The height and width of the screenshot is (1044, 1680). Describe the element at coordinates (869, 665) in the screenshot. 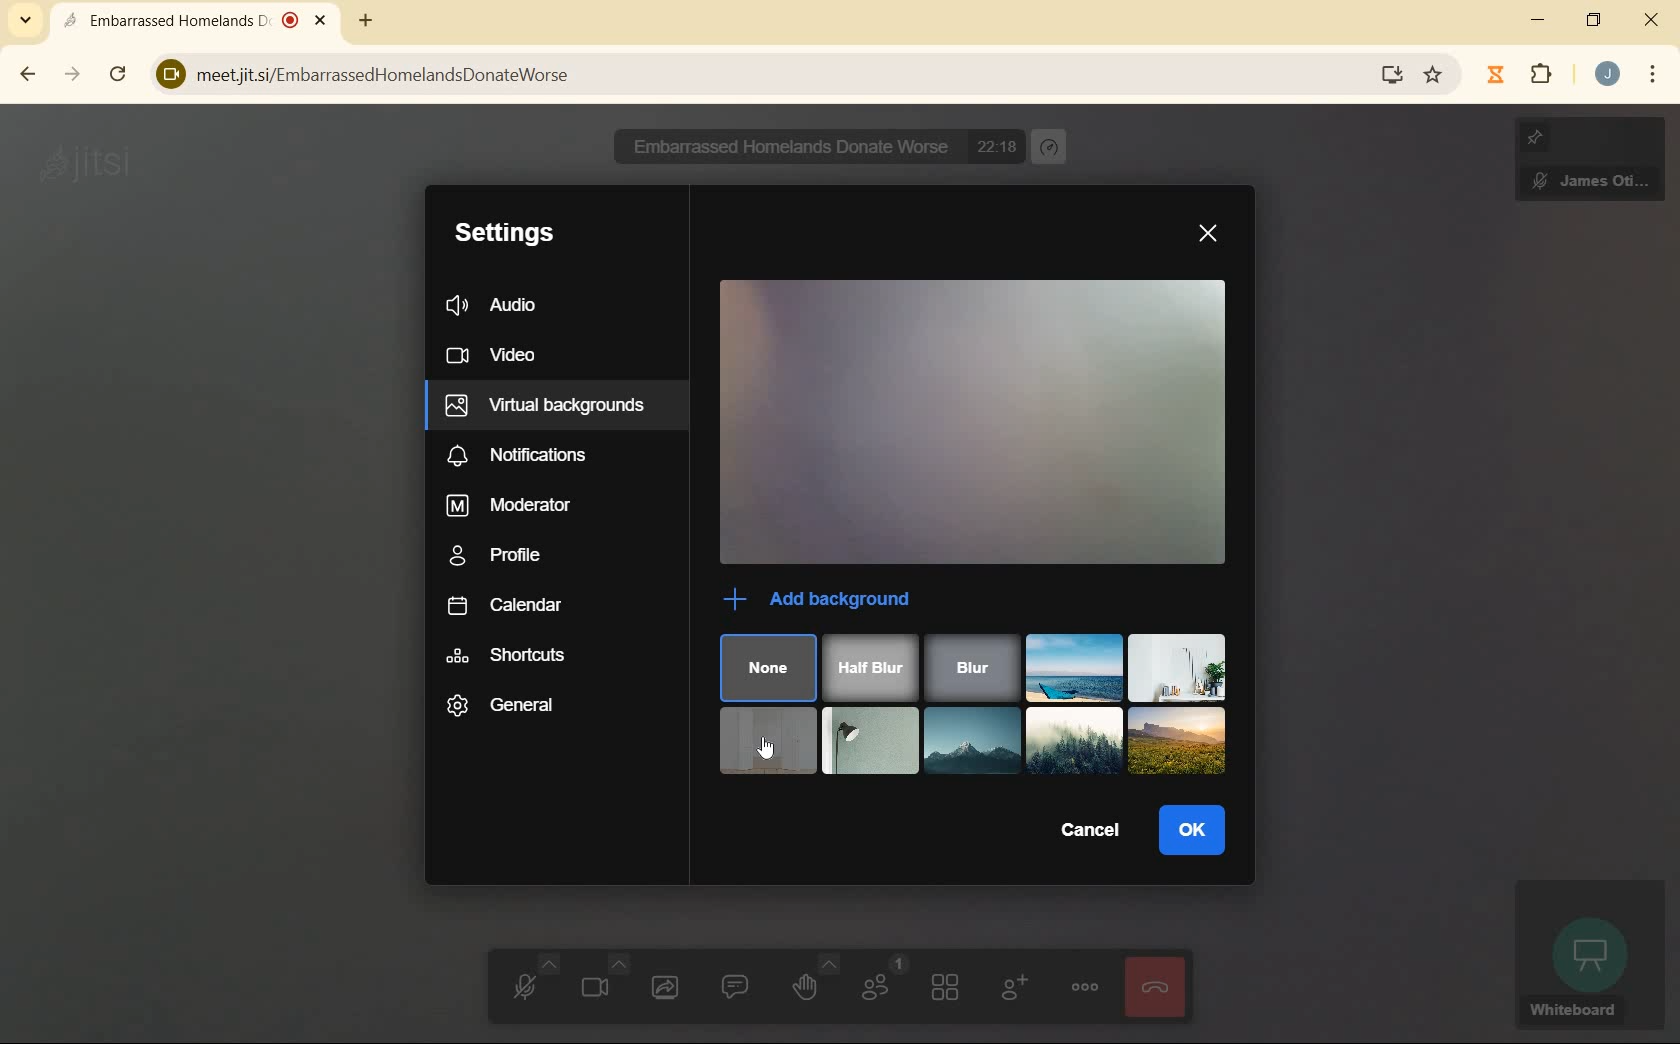

I see `half blur` at that location.